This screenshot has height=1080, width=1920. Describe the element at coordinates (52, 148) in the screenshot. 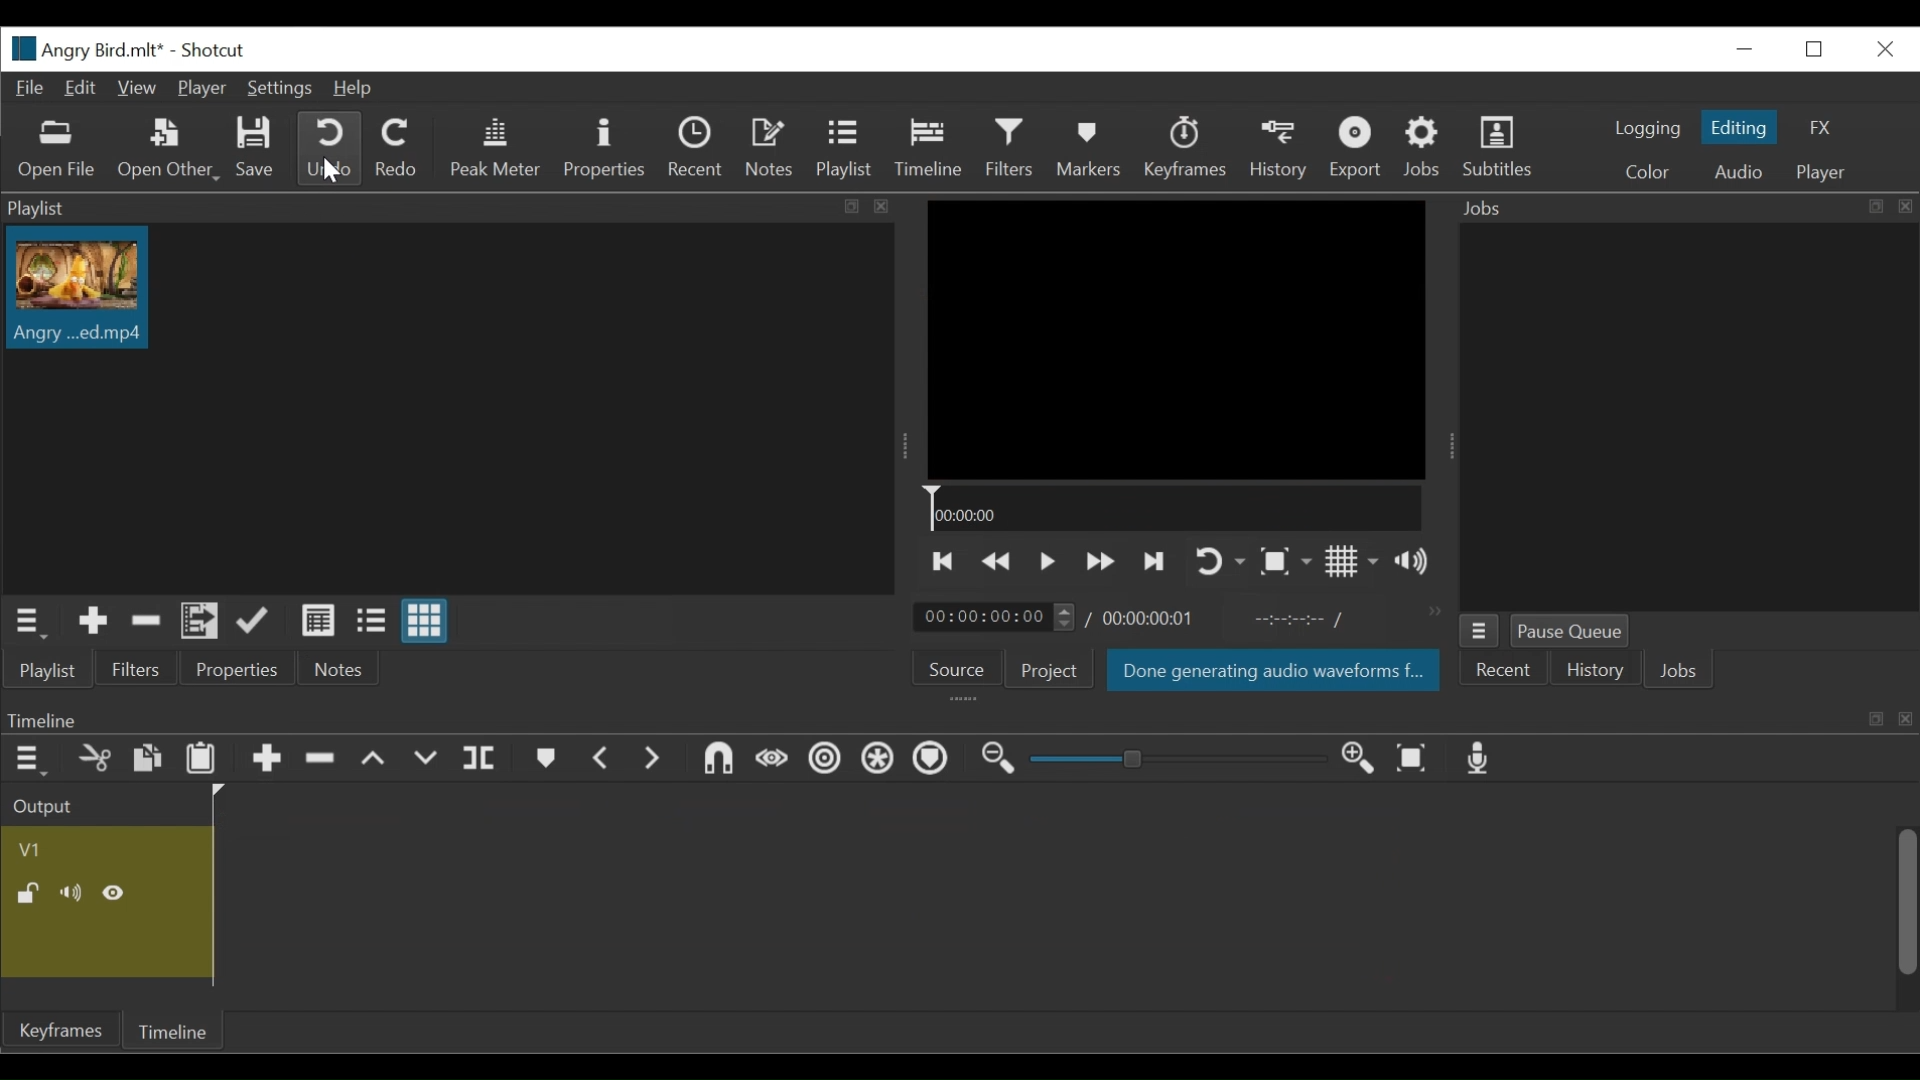

I see `Open File` at that location.